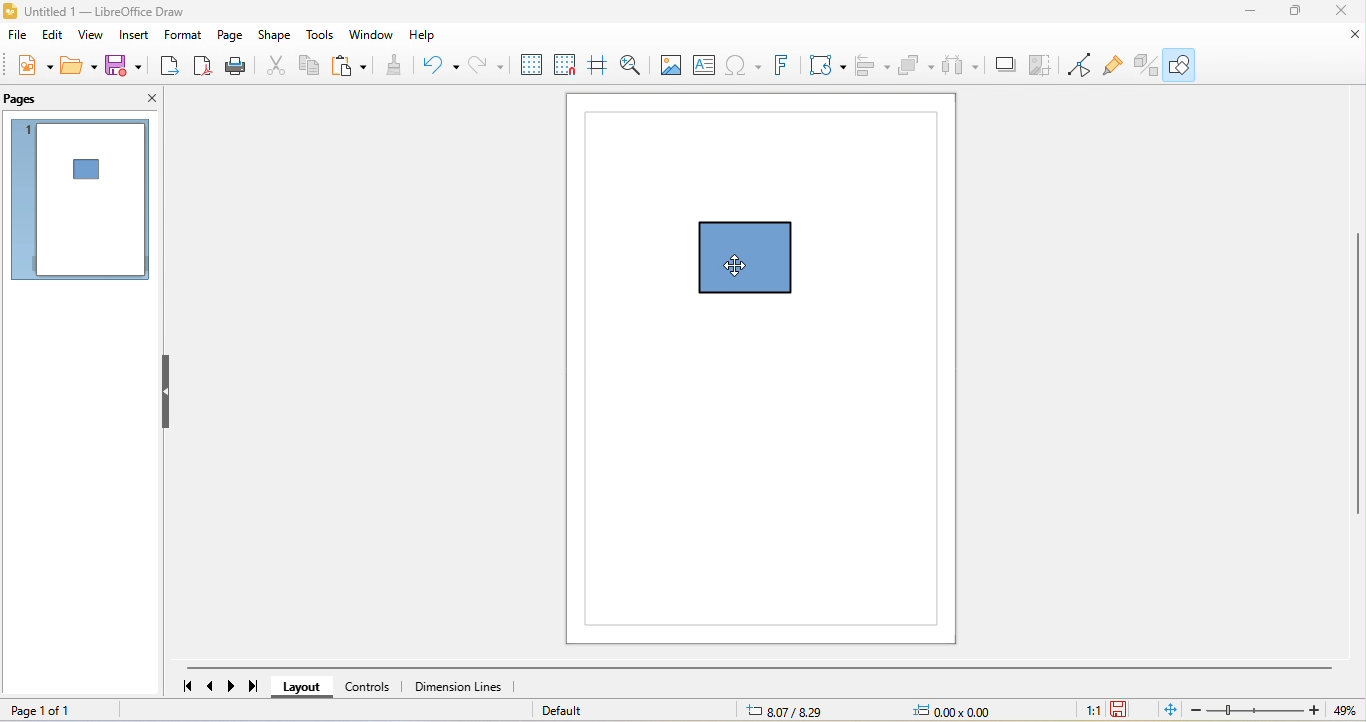 Image resolution: width=1366 pixels, height=722 pixels. What do you see at coordinates (232, 36) in the screenshot?
I see `page` at bounding box center [232, 36].